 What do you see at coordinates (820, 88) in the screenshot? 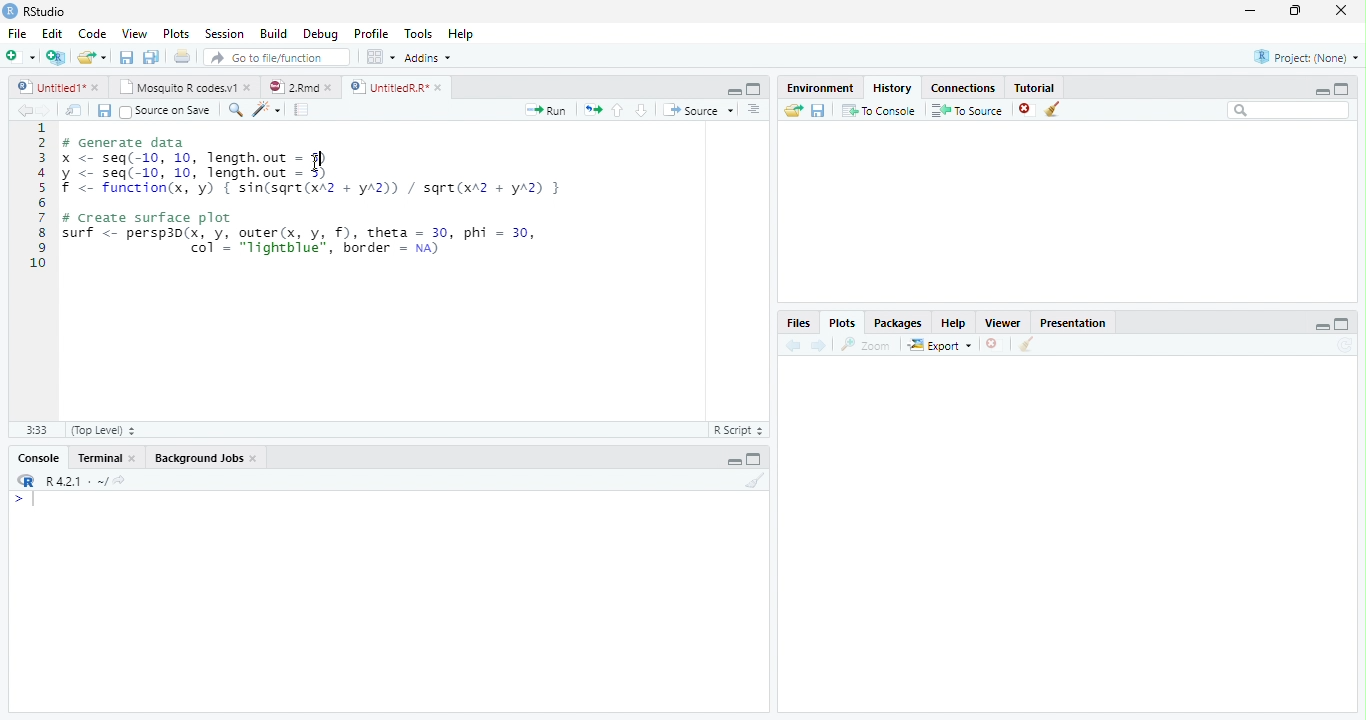
I see `Environment` at bounding box center [820, 88].